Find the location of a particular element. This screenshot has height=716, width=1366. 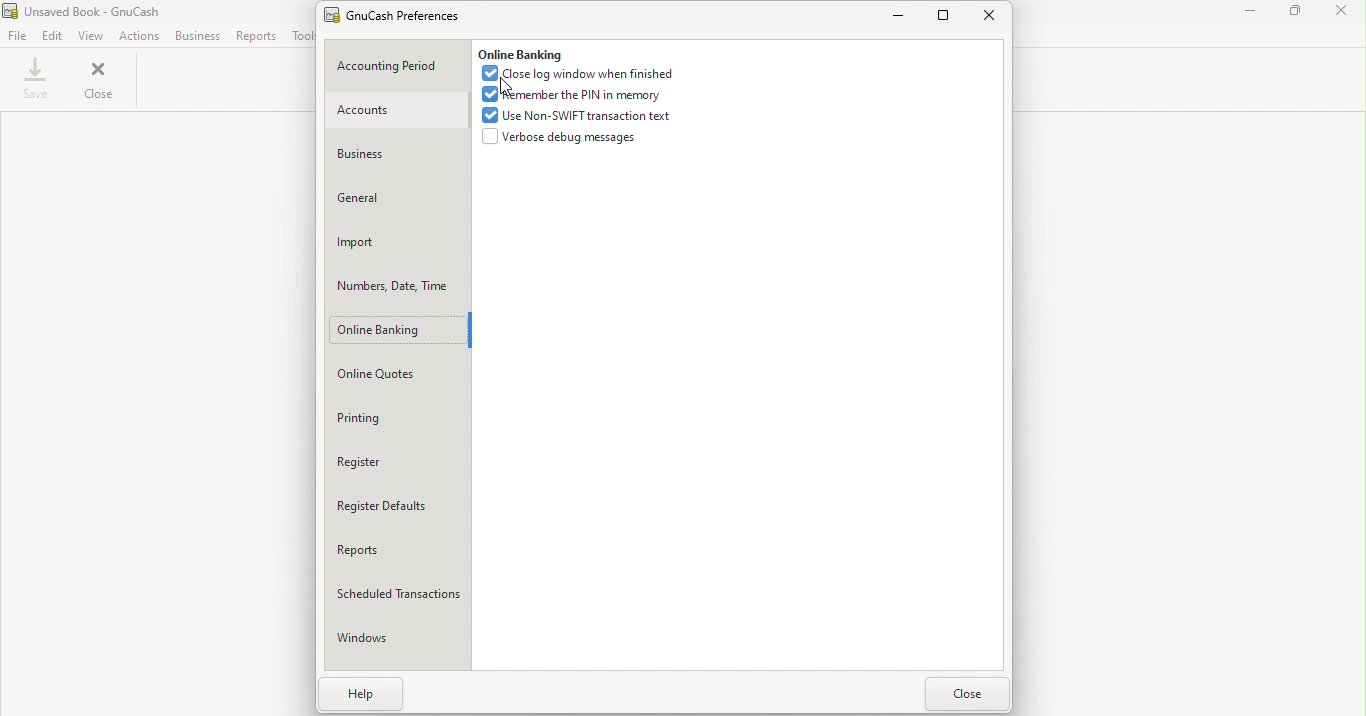

Clos is located at coordinates (966, 694).